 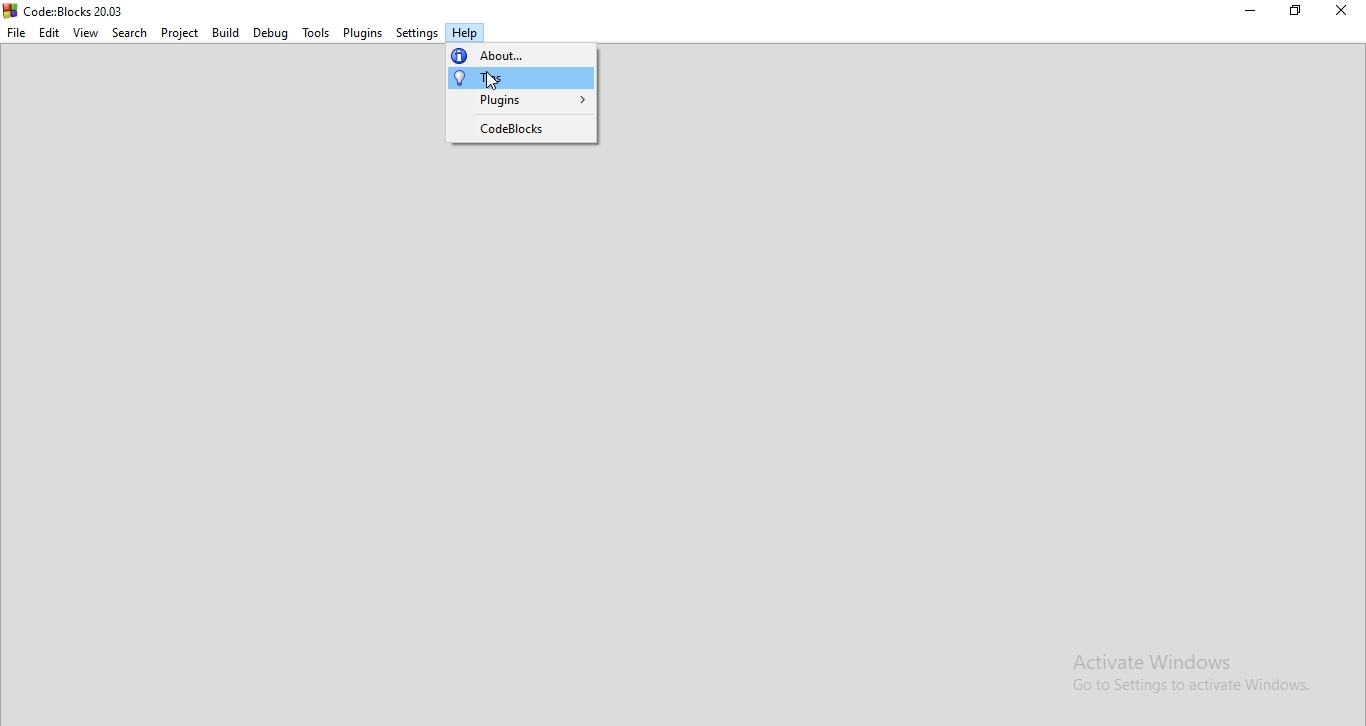 I want to click on Debug , so click(x=271, y=32).